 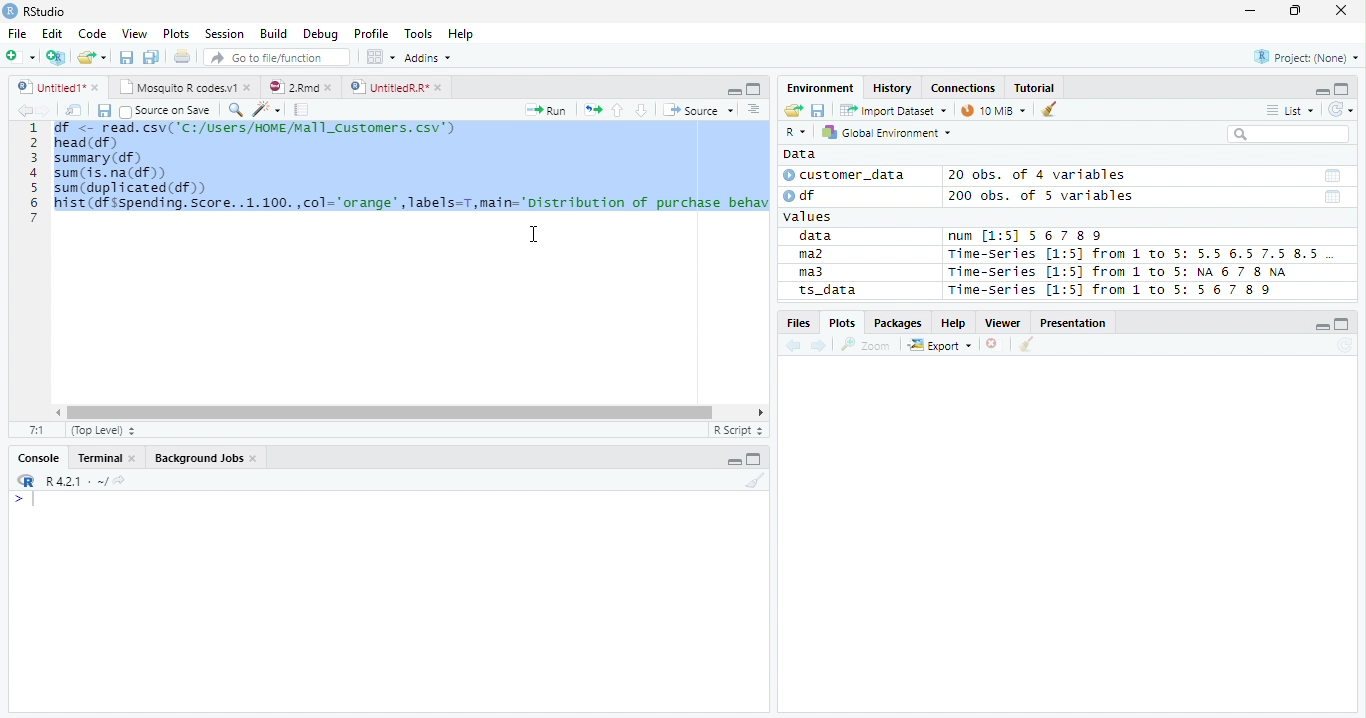 What do you see at coordinates (430, 57) in the screenshot?
I see `Addins` at bounding box center [430, 57].